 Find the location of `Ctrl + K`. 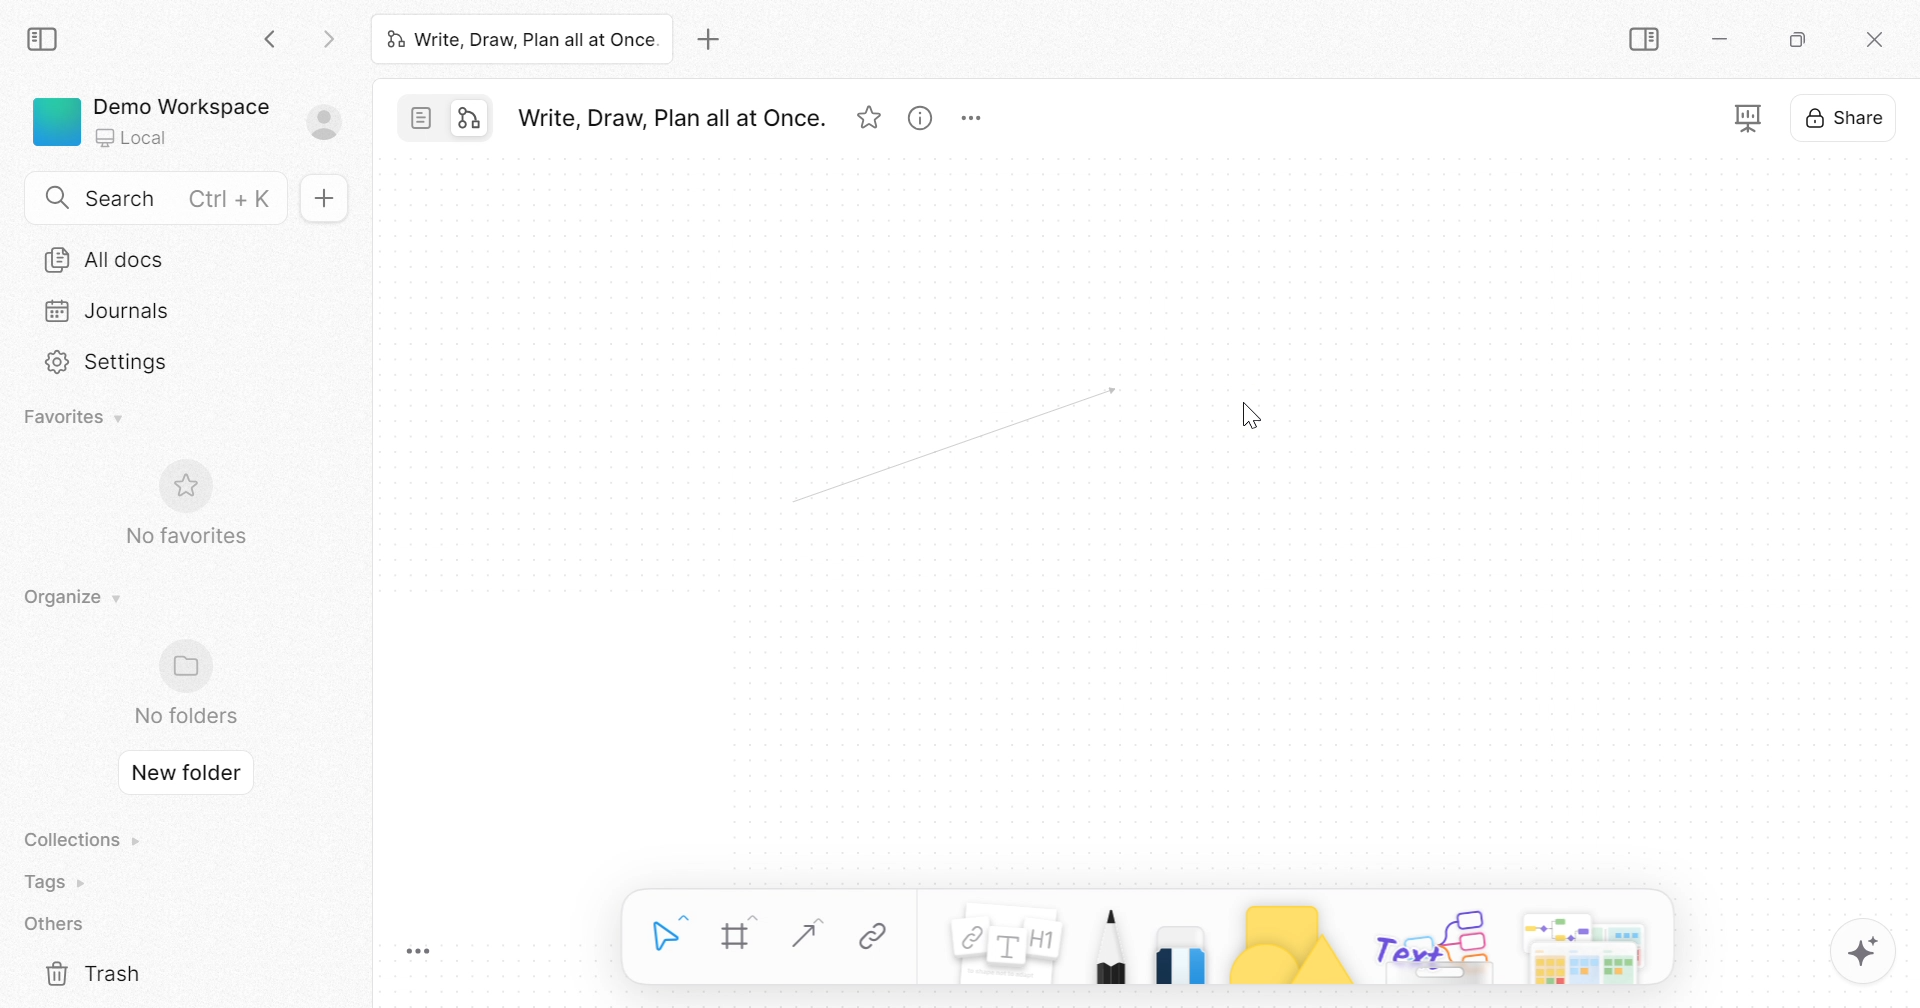

Ctrl + K is located at coordinates (234, 199).